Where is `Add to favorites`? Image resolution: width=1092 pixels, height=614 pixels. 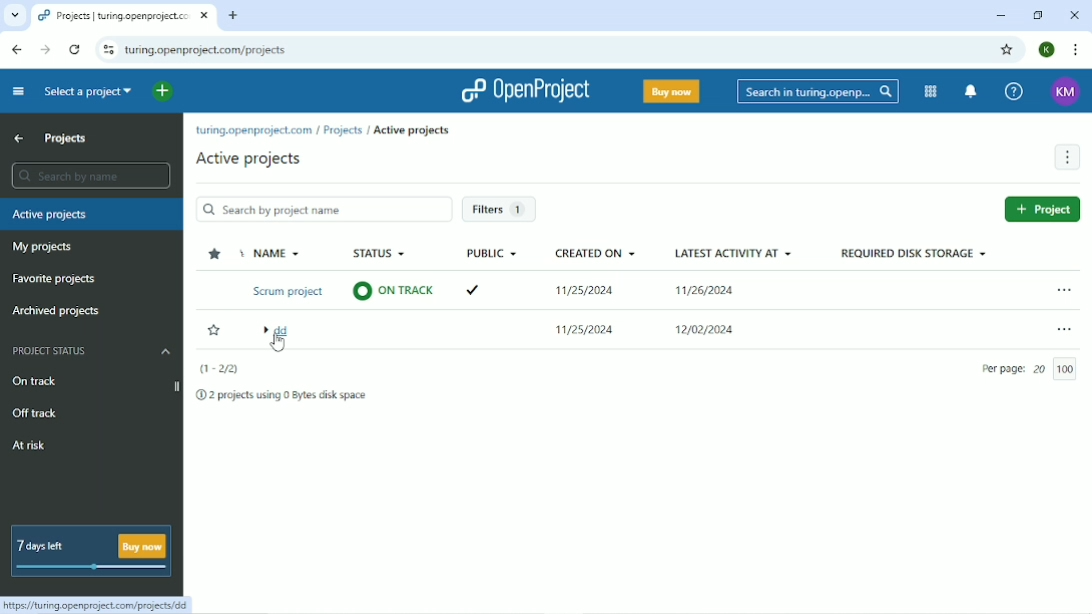
Add to favorites is located at coordinates (213, 329).